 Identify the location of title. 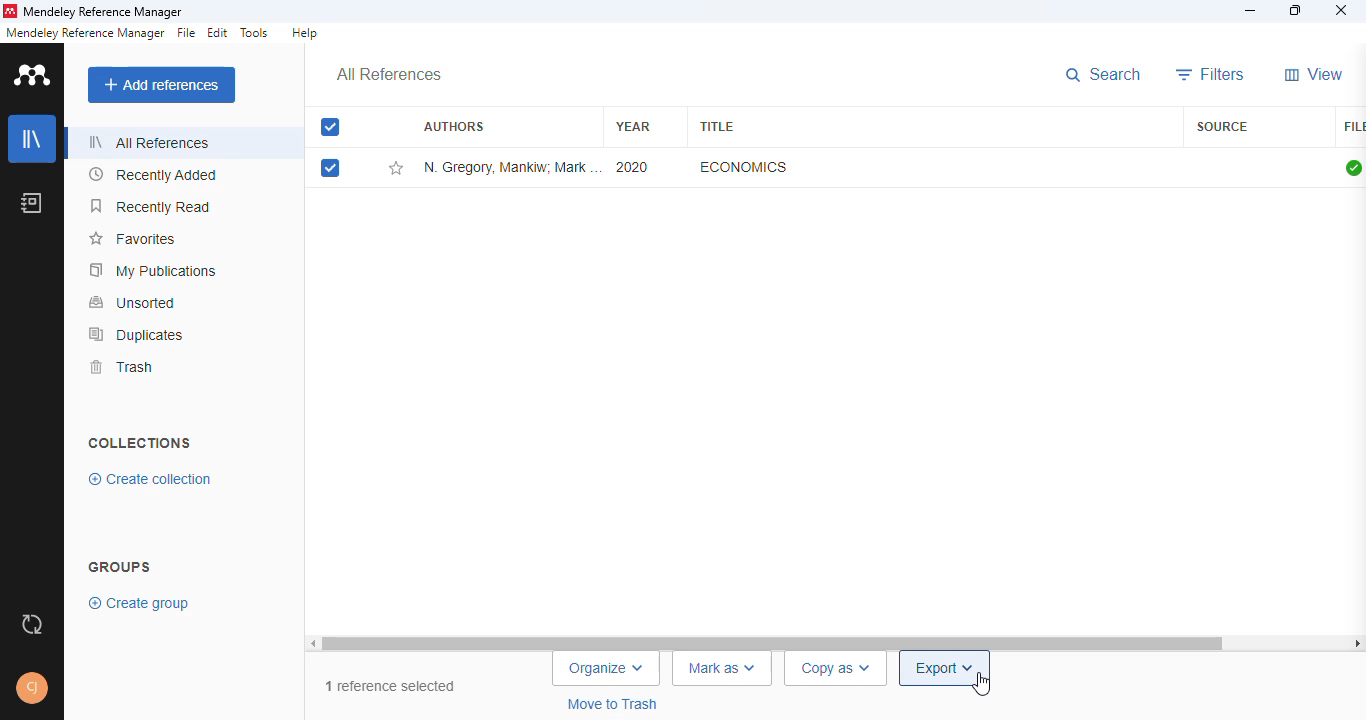
(715, 126).